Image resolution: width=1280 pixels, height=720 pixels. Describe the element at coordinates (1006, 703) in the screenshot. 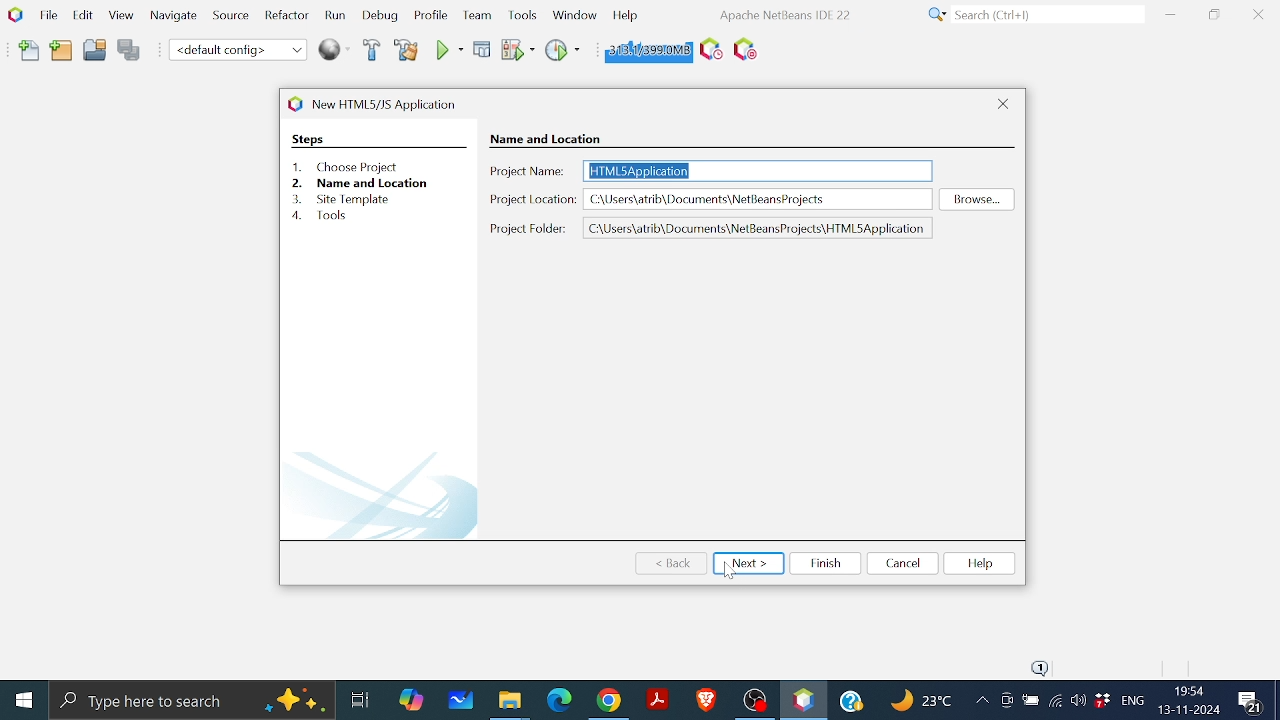

I see `Meet now` at that location.